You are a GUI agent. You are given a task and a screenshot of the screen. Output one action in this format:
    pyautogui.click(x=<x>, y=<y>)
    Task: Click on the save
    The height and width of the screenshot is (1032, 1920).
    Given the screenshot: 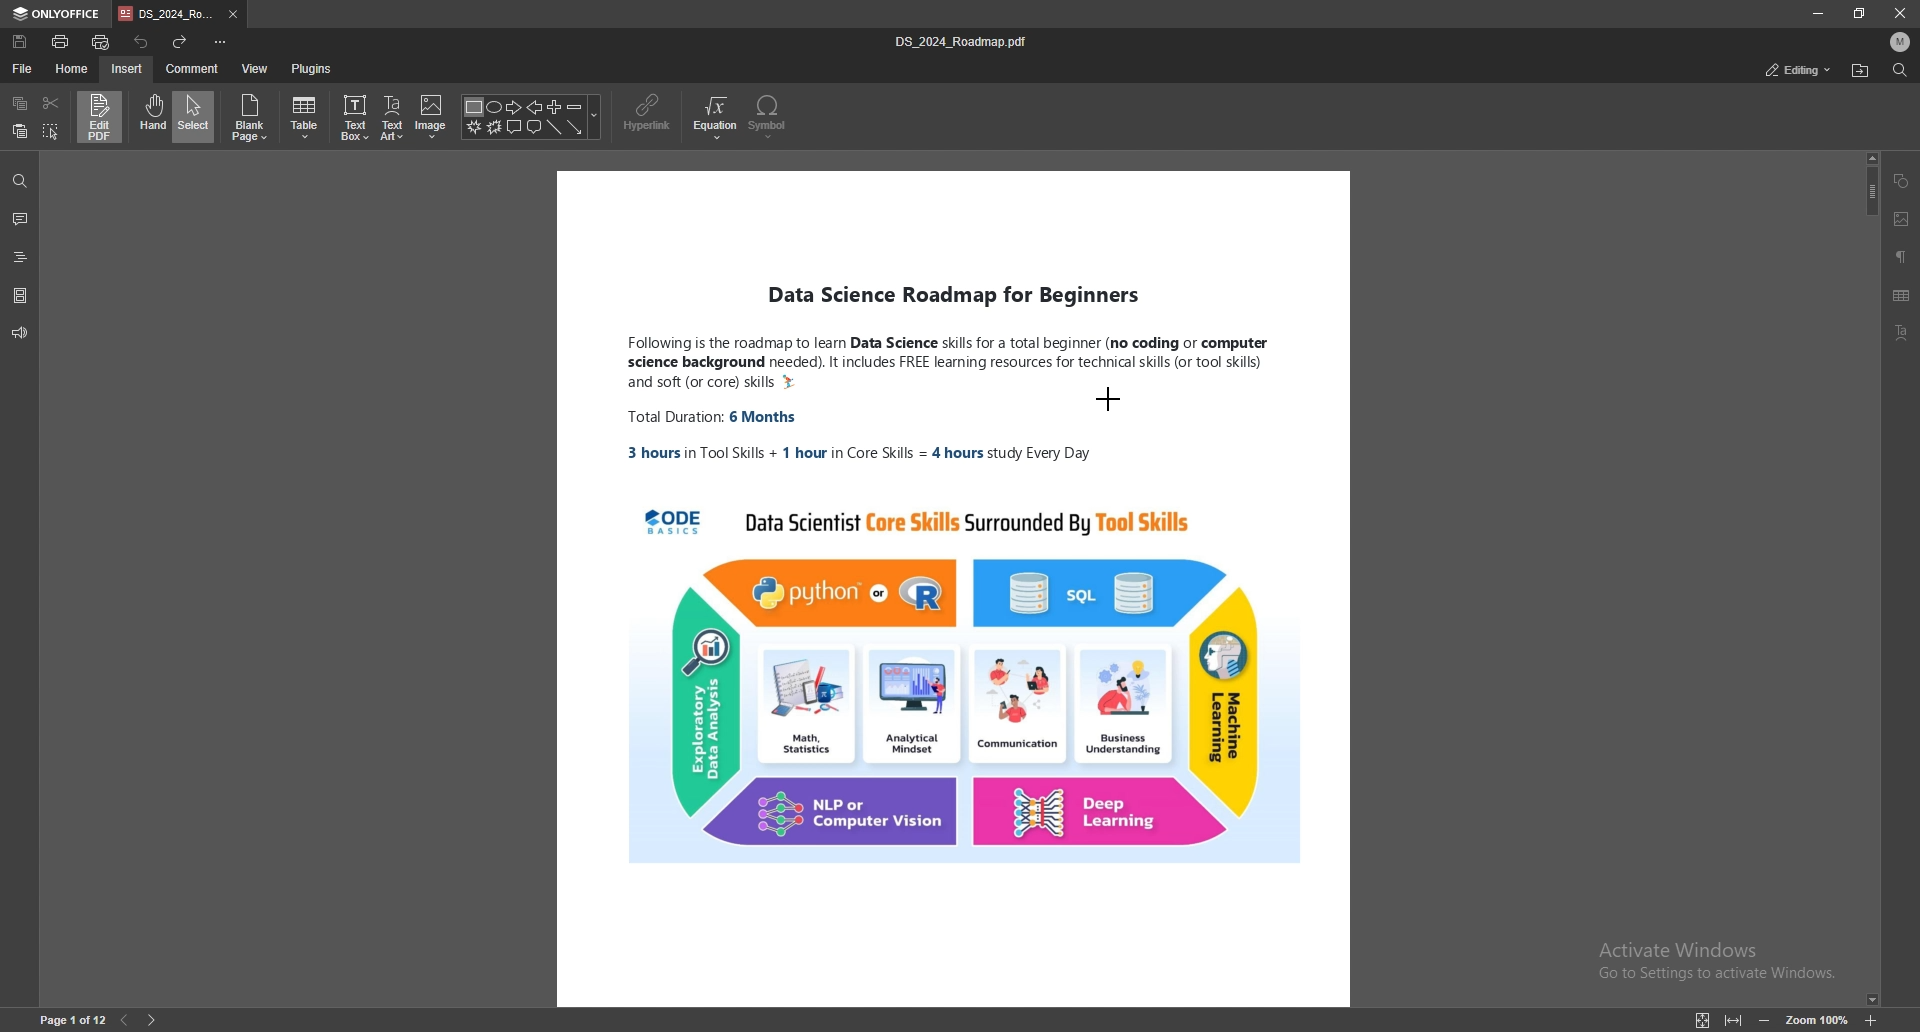 What is the action you would take?
    pyautogui.click(x=21, y=42)
    